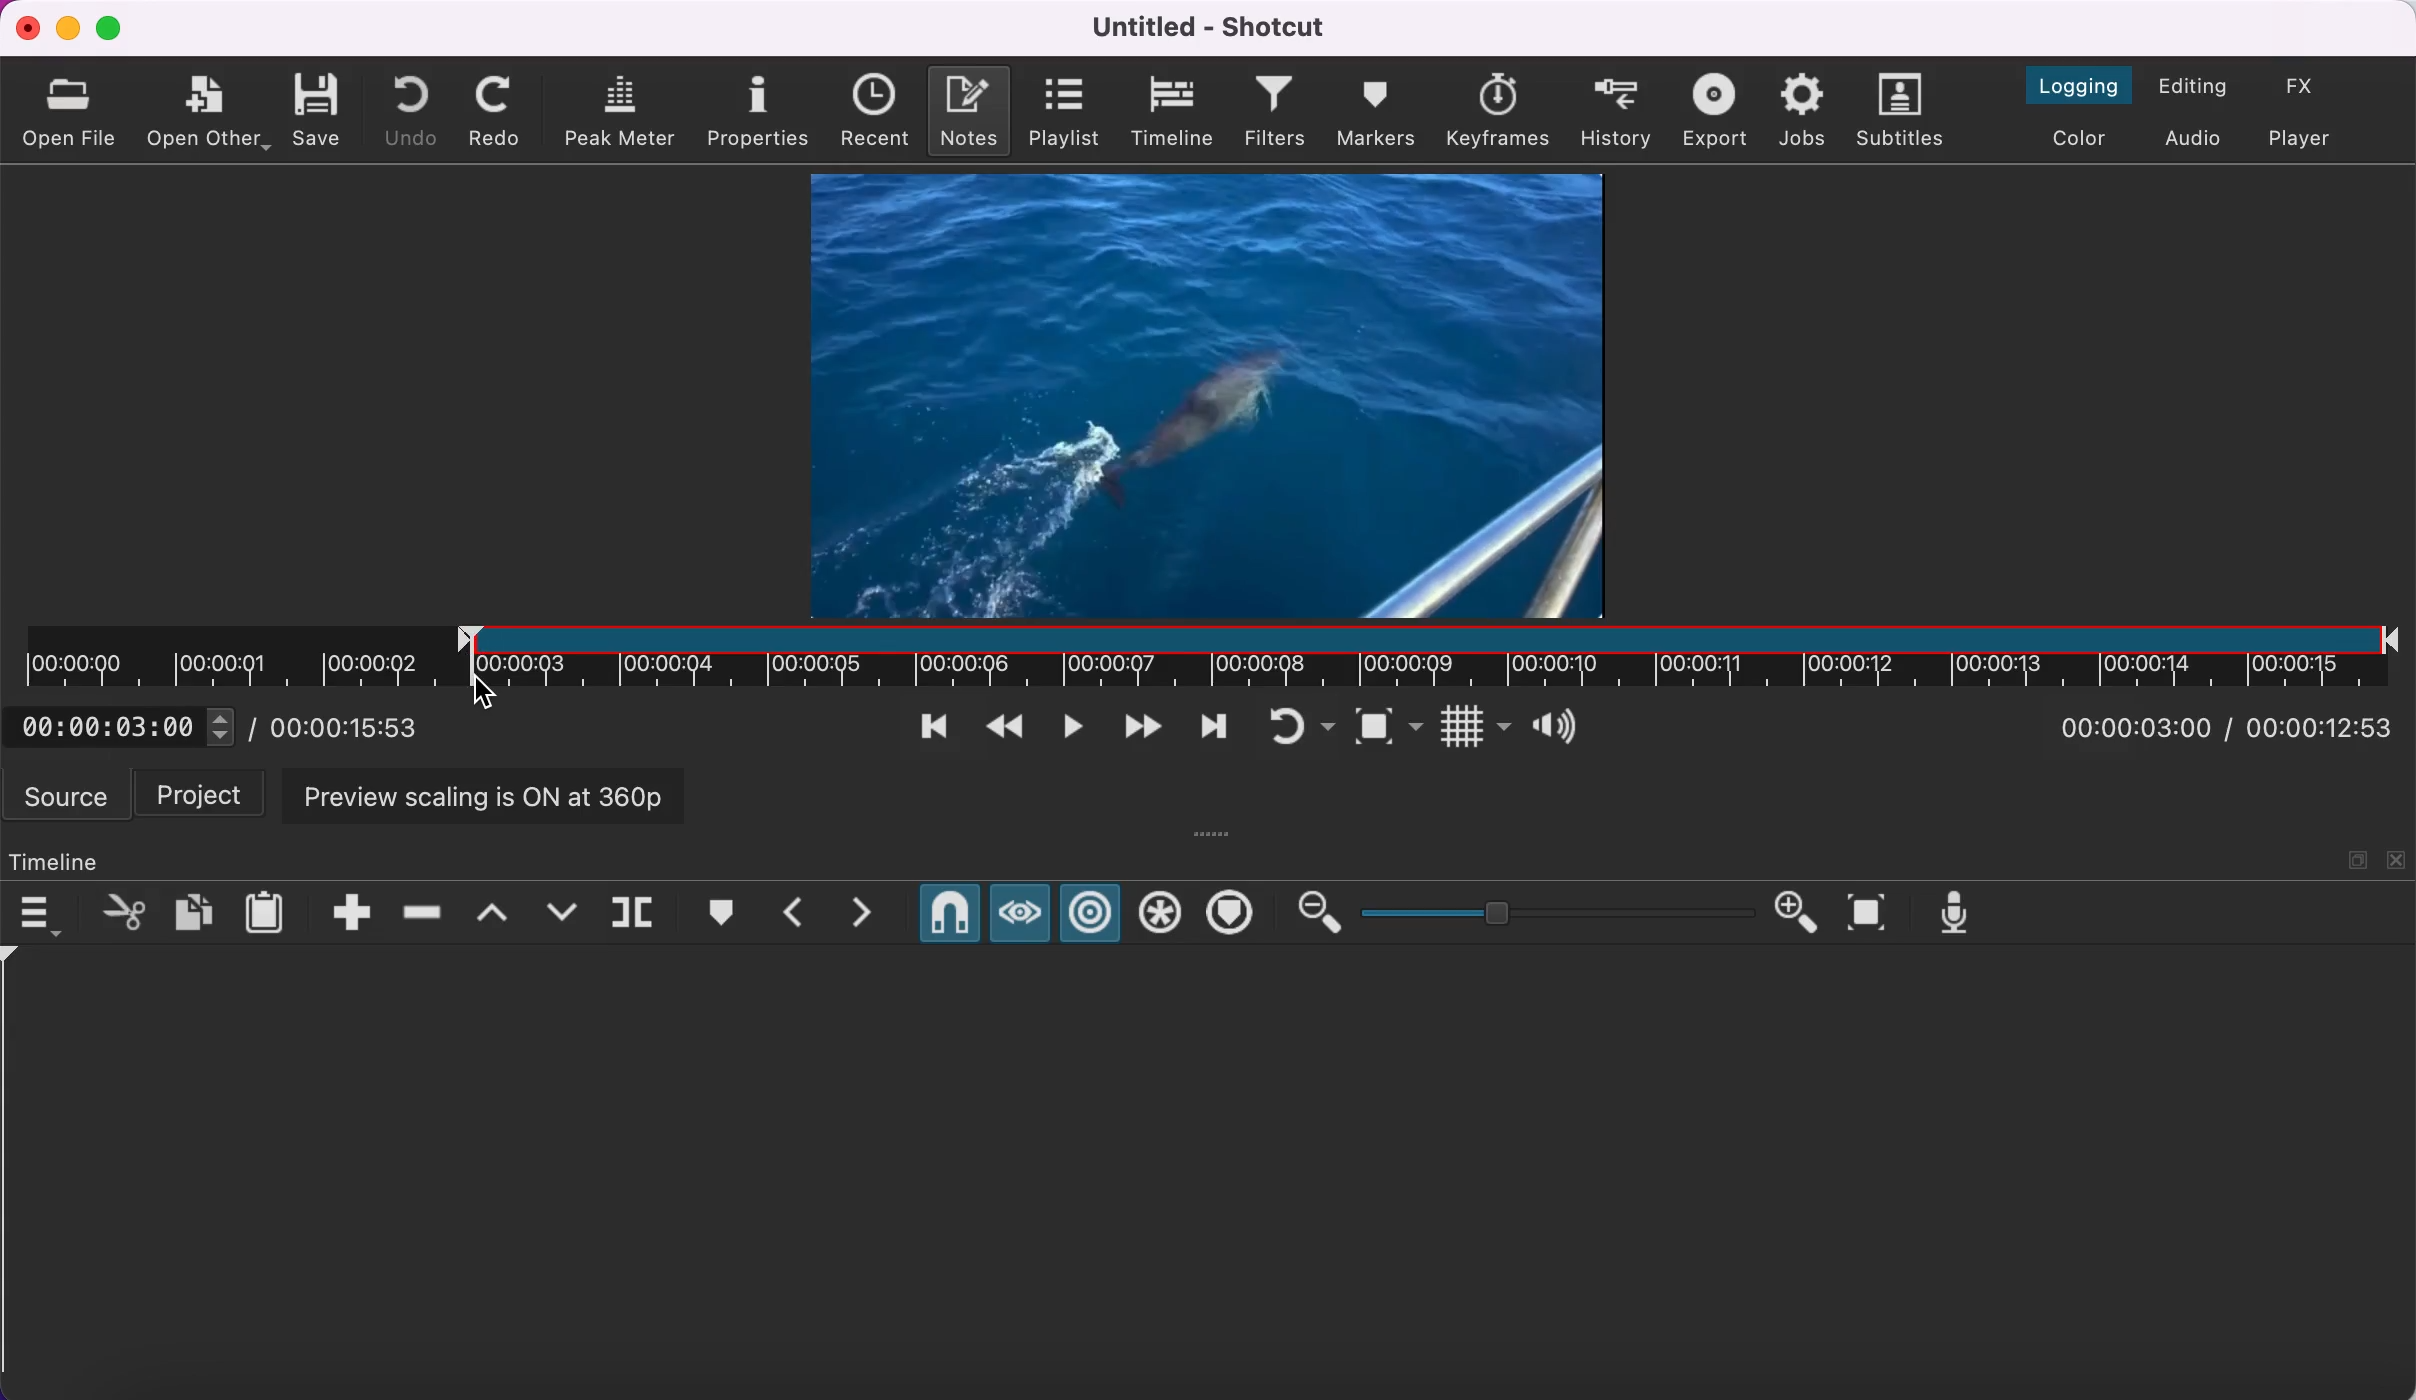 This screenshot has width=2416, height=1400. Describe the element at coordinates (2306, 89) in the screenshot. I see `switch to the effects layout` at that location.